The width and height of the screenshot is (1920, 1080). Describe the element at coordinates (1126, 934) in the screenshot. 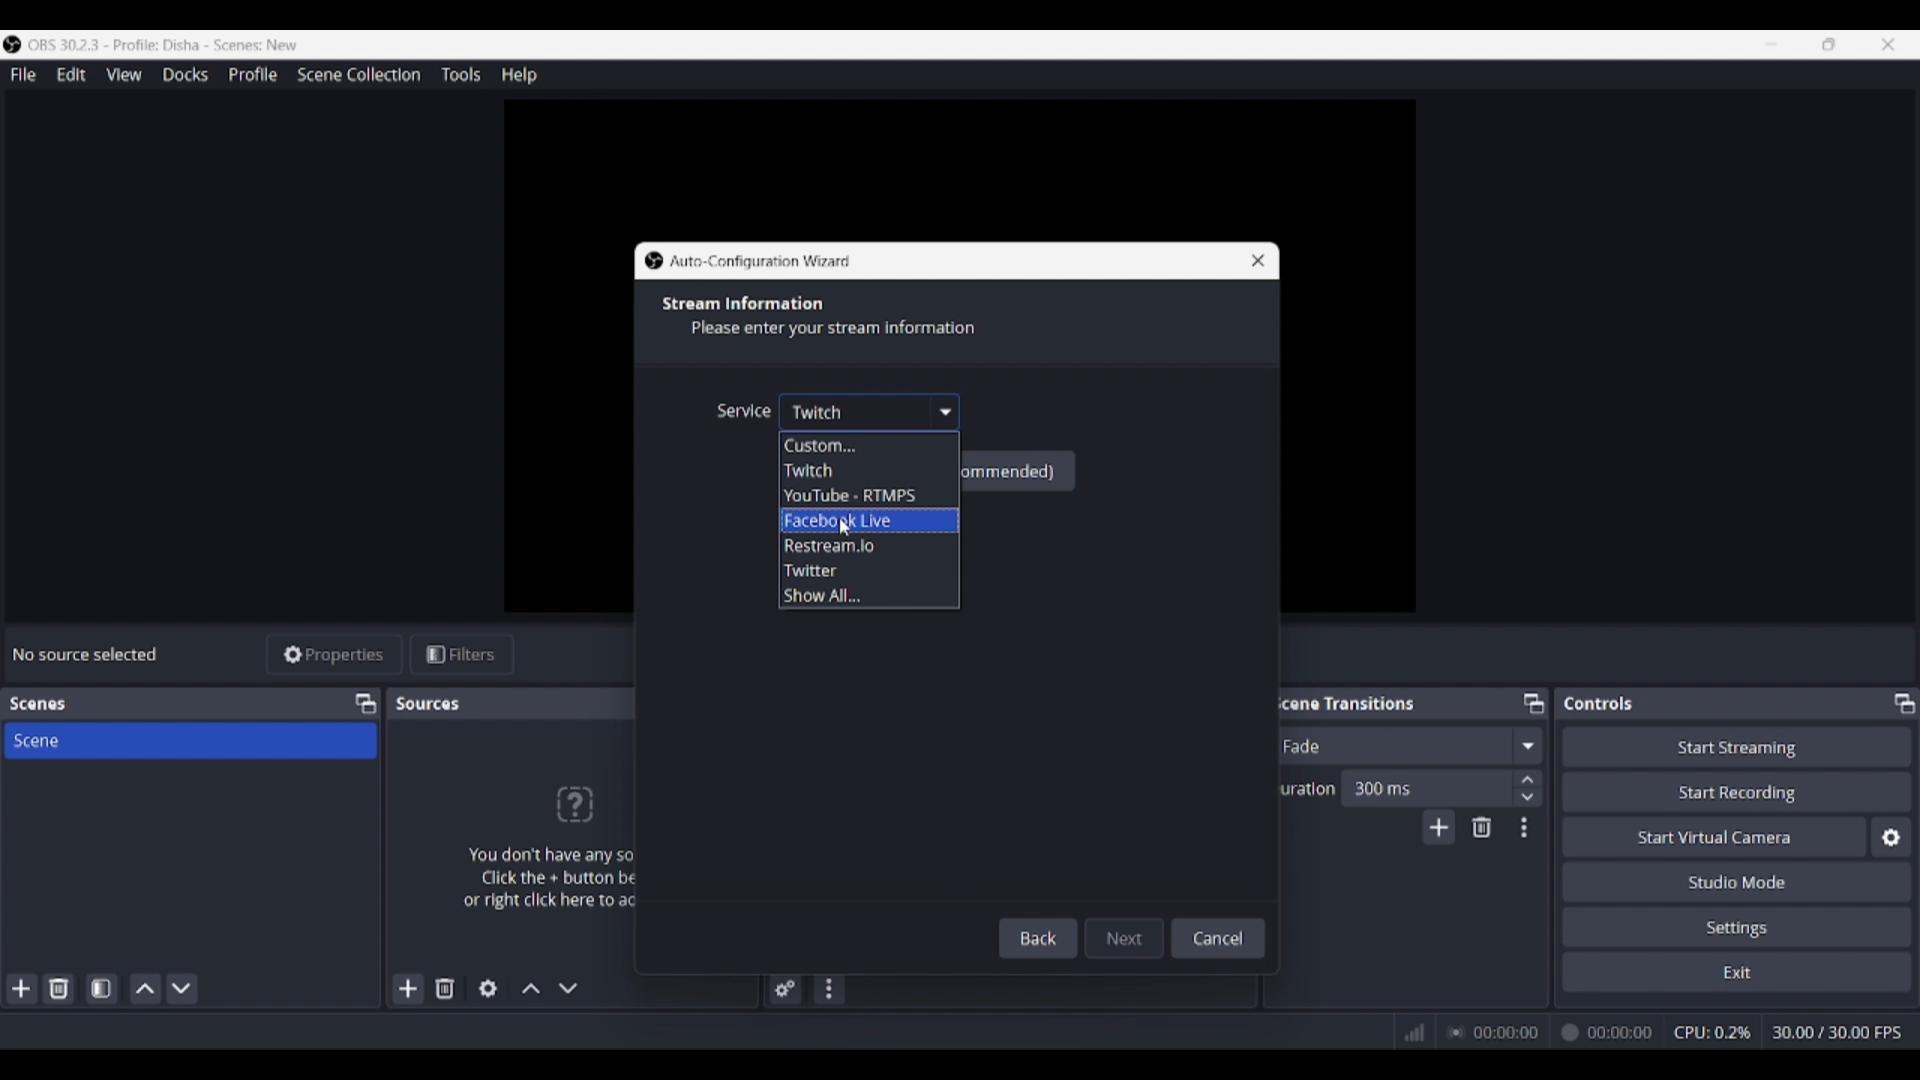

I see `Next` at that location.